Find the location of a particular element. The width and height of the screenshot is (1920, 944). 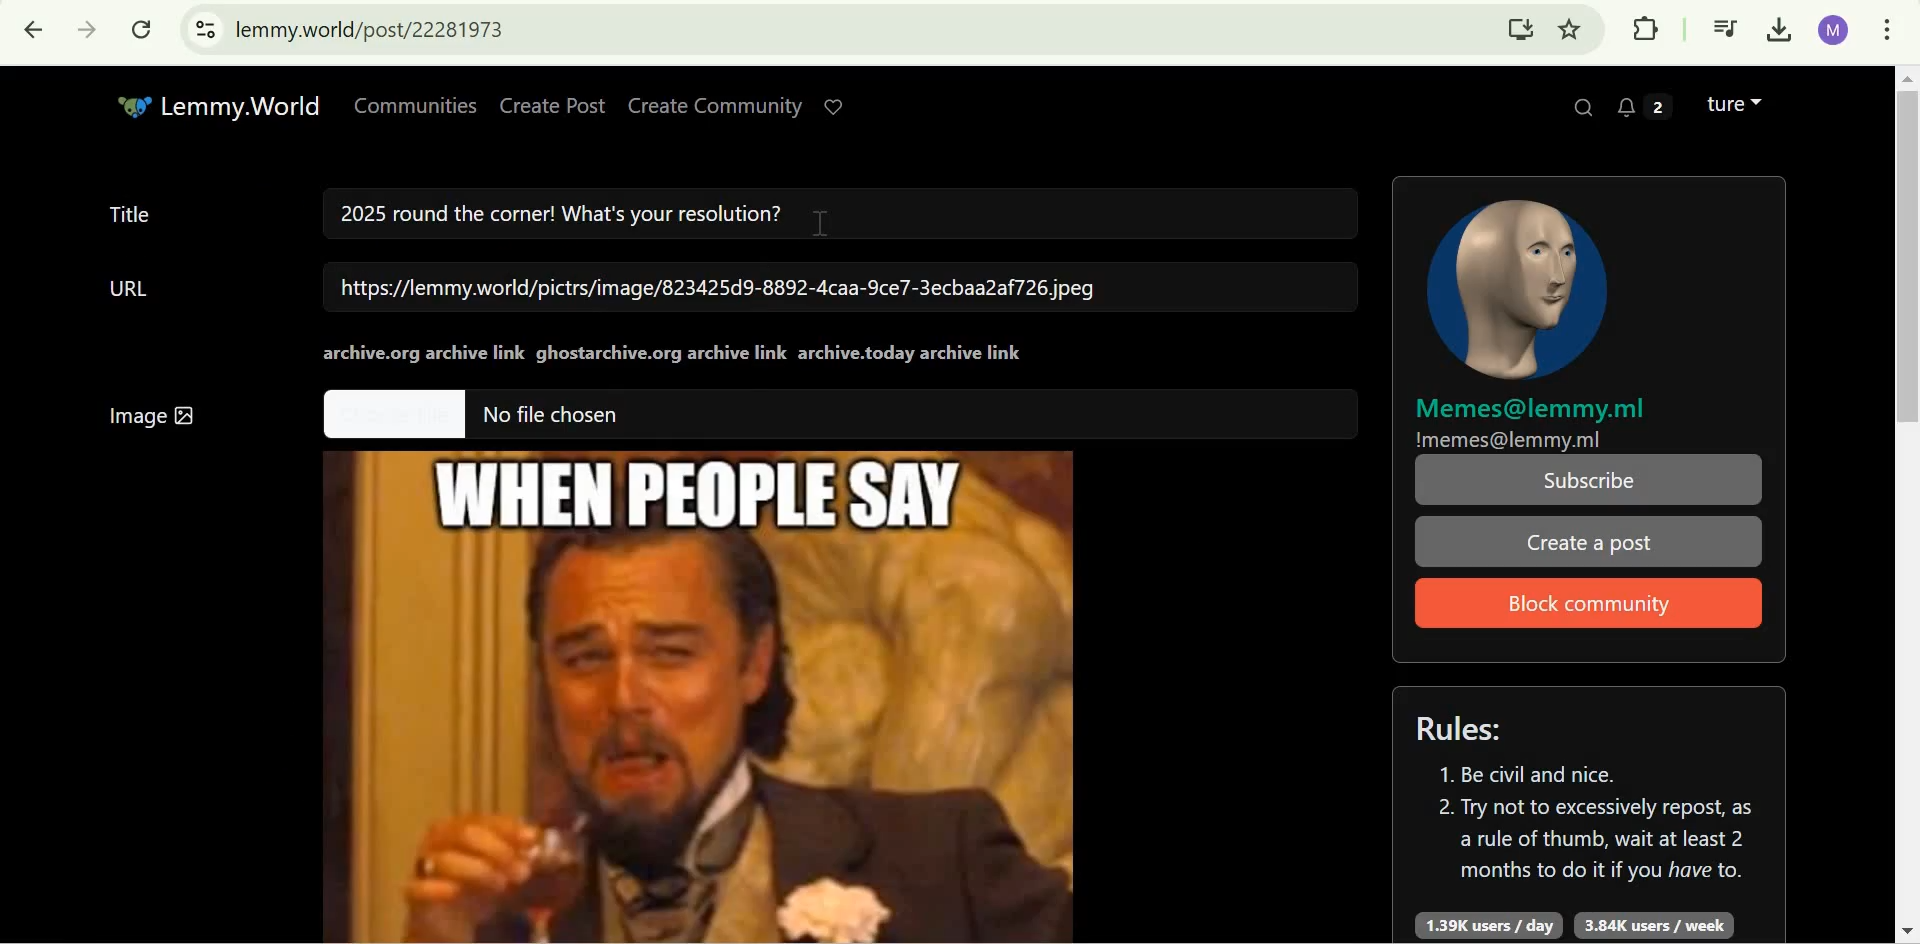

1. Be civil and nice. is located at coordinates (1540, 775).